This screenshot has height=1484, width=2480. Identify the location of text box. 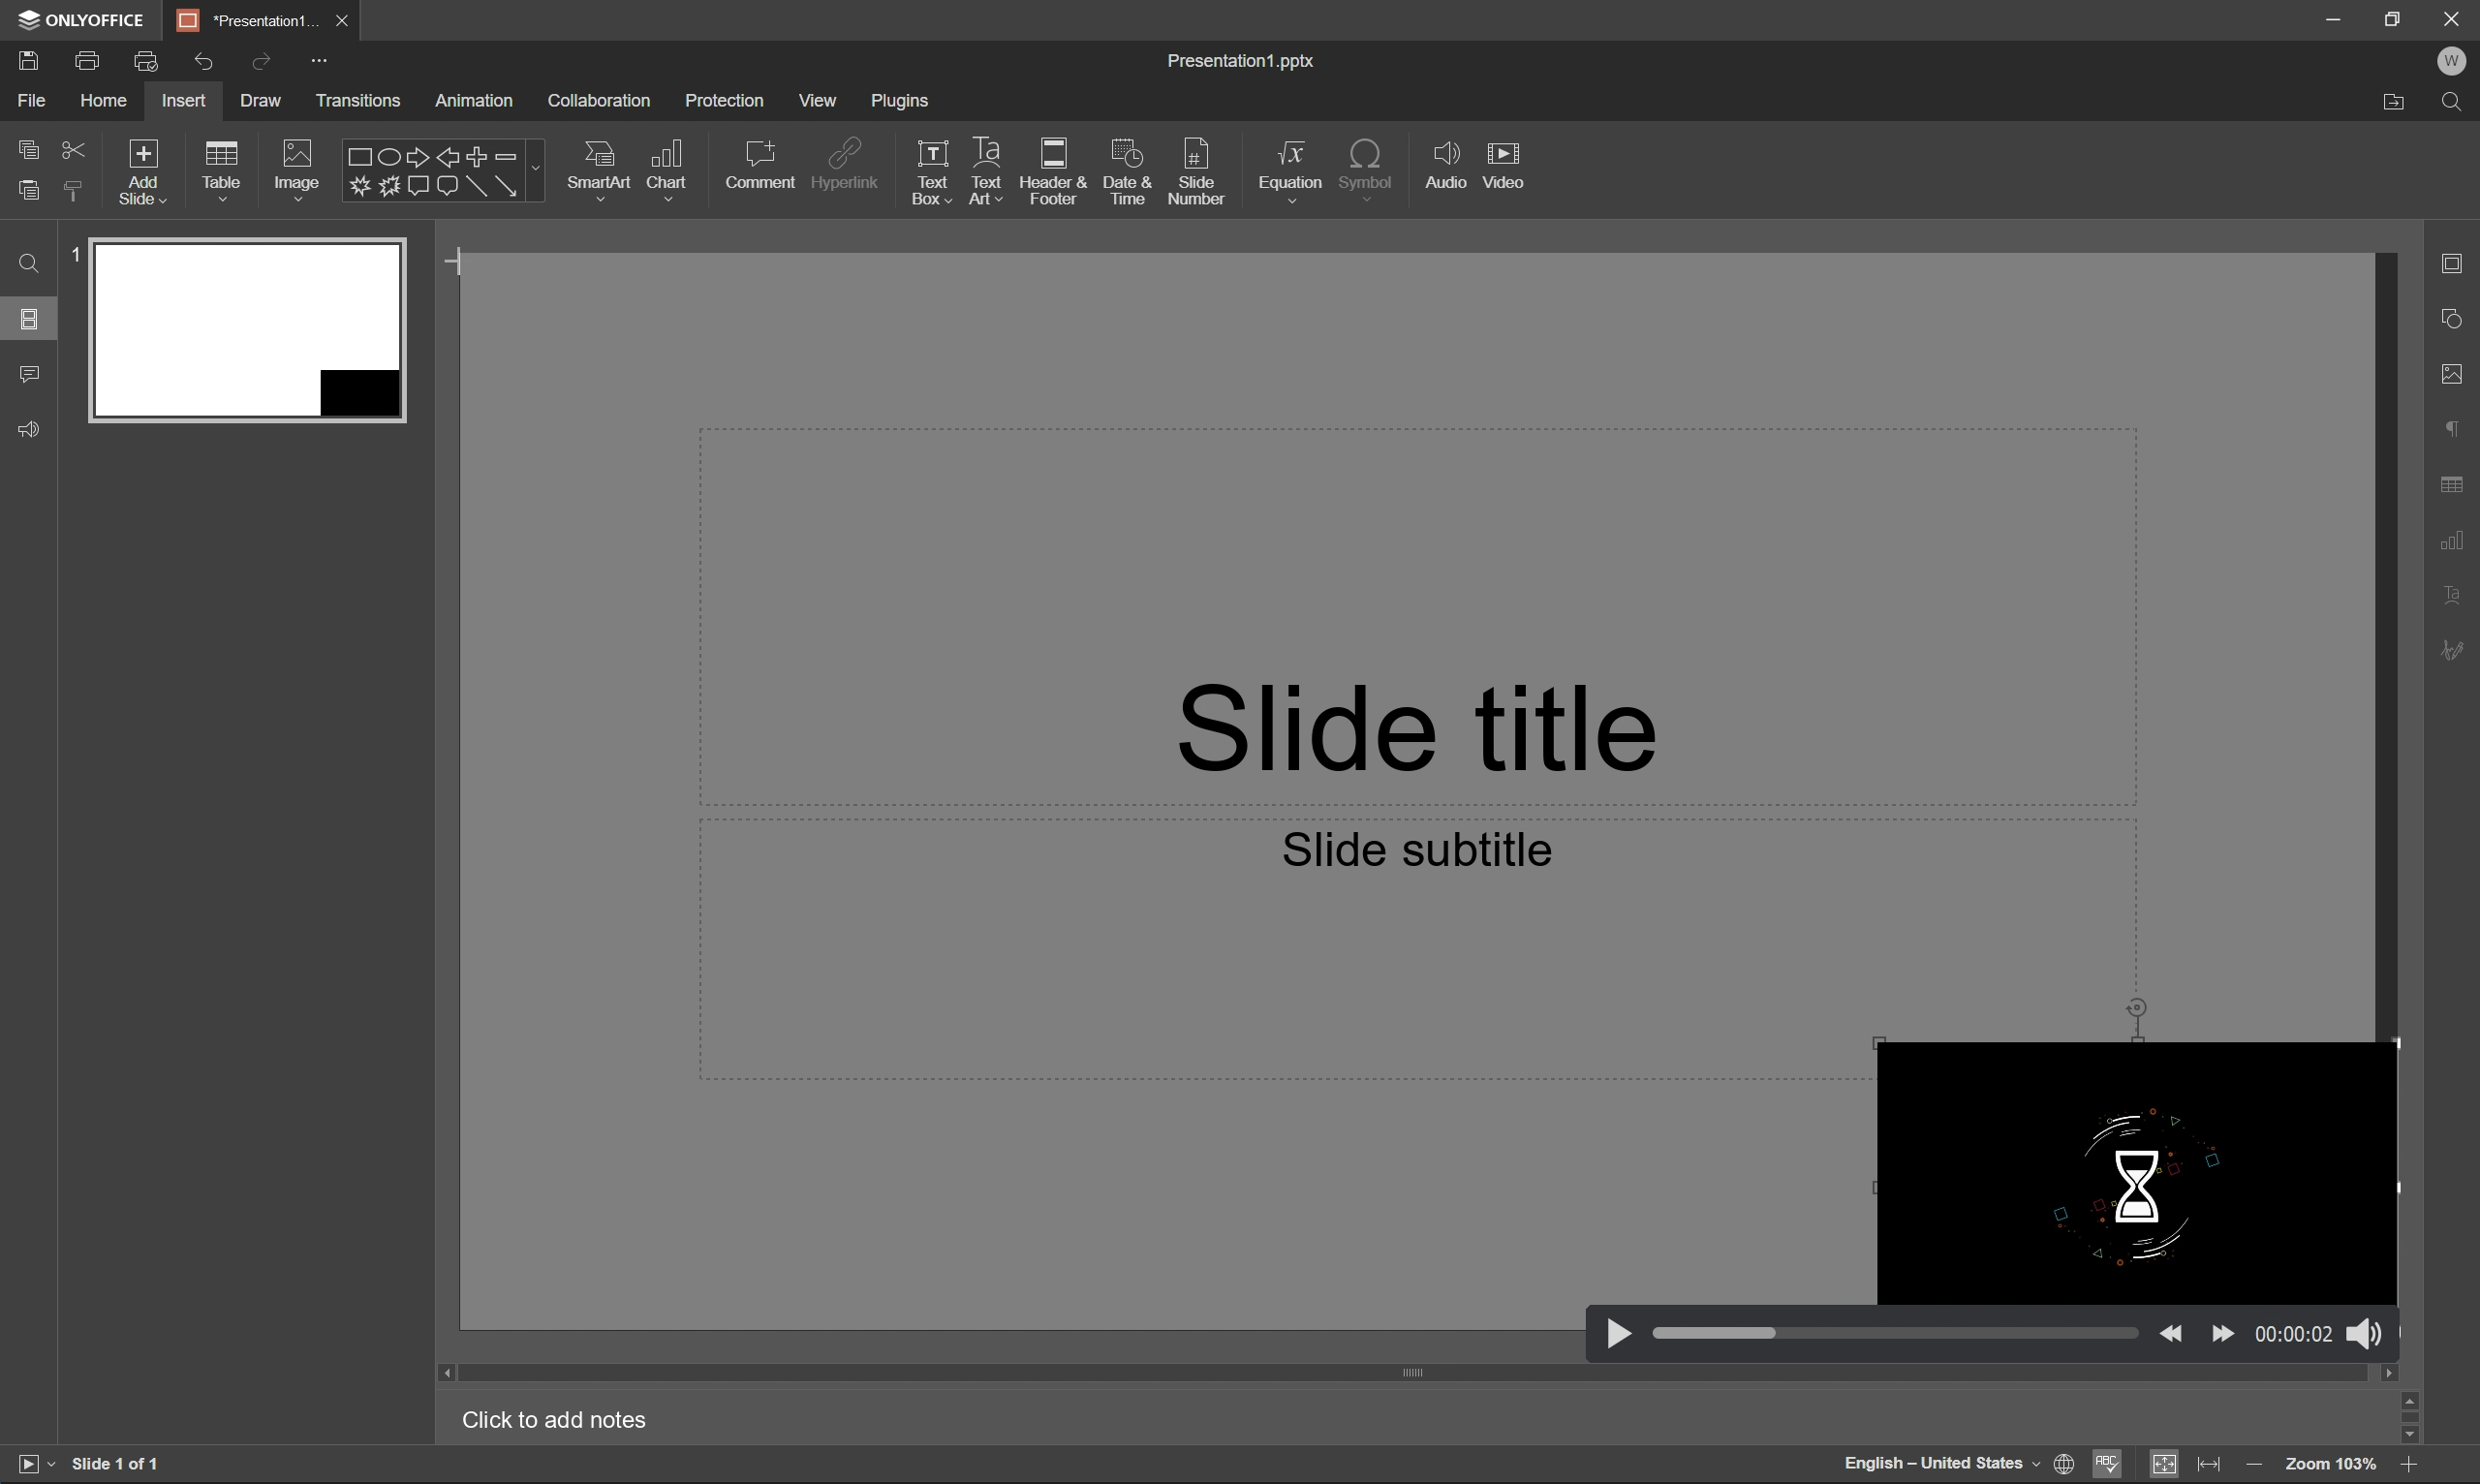
(933, 171).